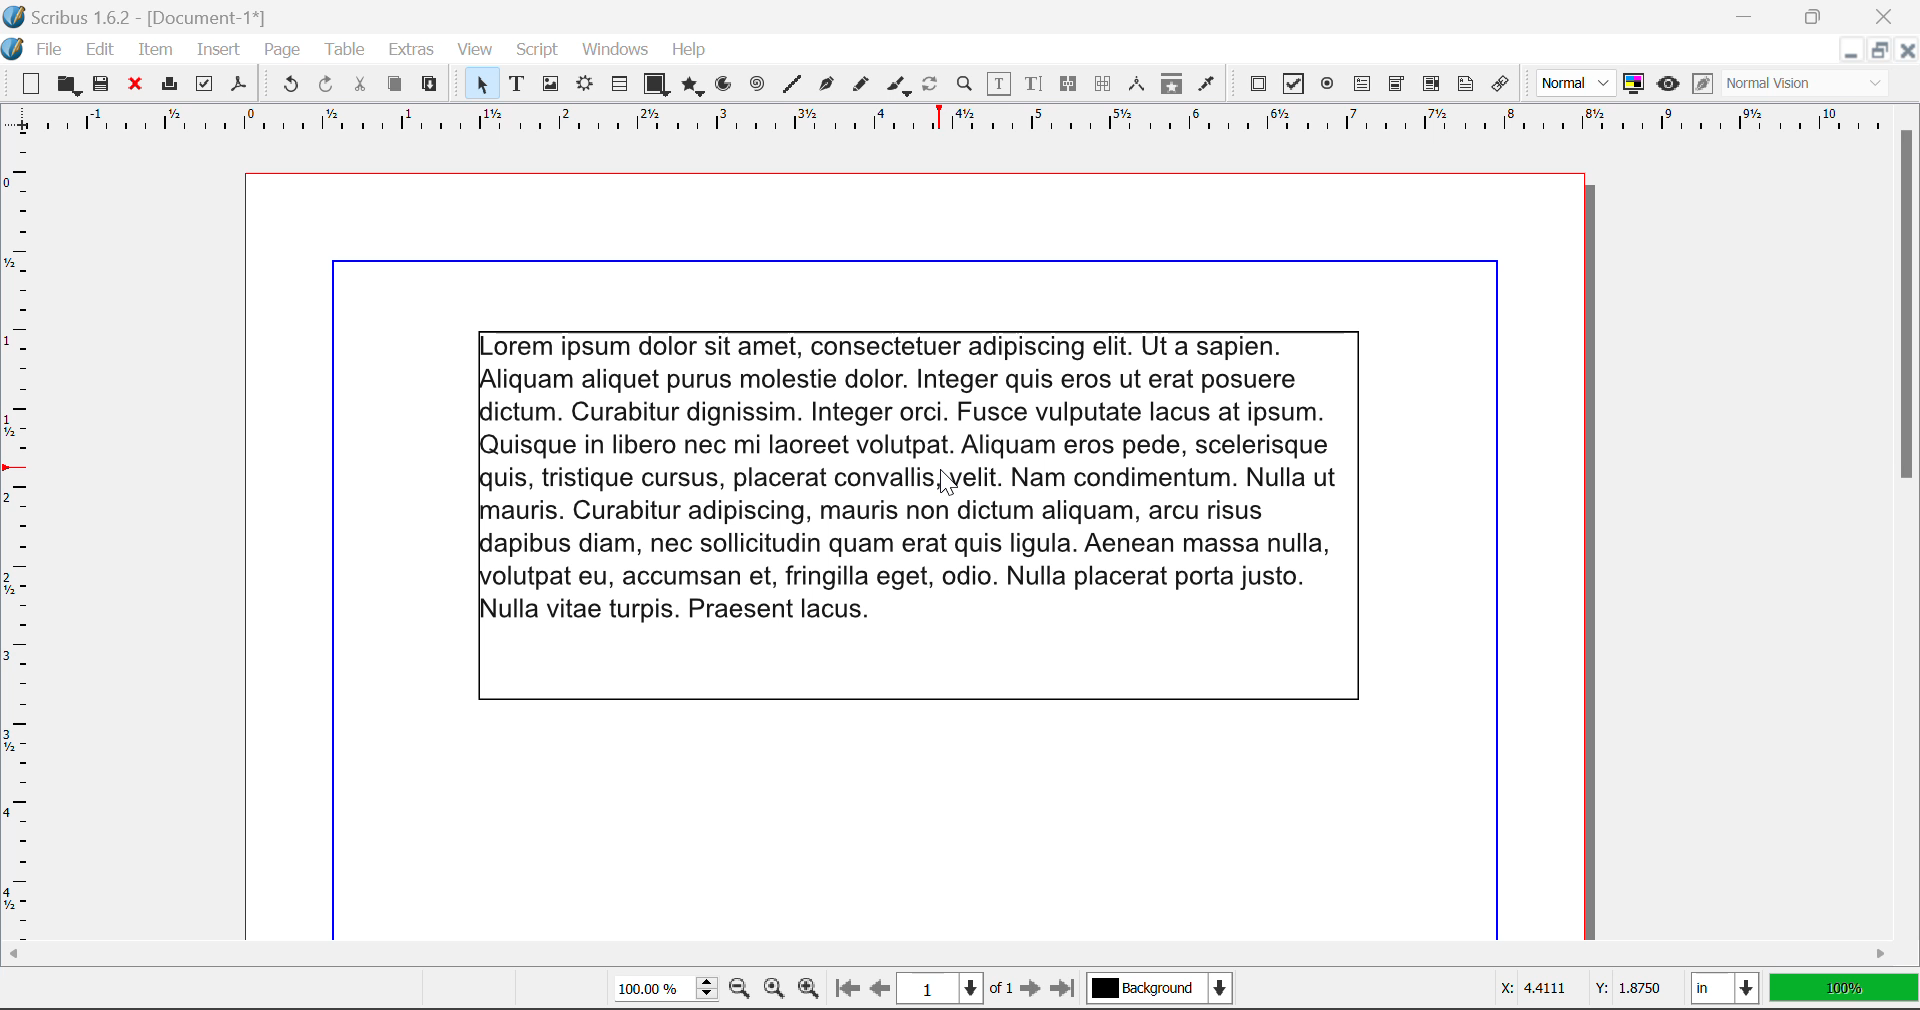 This screenshot has width=1920, height=1010. What do you see at coordinates (949, 483) in the screenshot?
I see `Cursor Position` at bounding box center [949, 483].